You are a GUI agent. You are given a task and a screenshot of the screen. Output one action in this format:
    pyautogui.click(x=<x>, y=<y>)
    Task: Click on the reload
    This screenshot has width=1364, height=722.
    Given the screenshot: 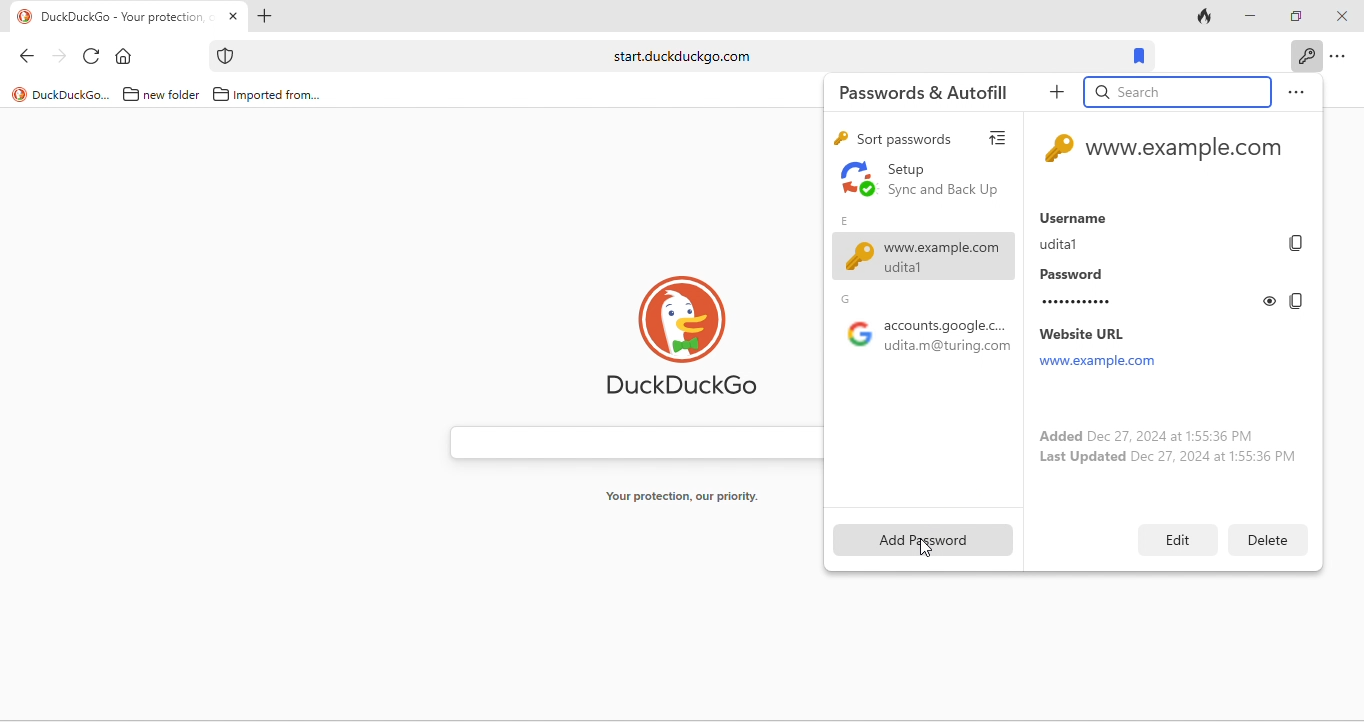 What is the action you would take?
    pyautogui.click(x=93, y=56)
    